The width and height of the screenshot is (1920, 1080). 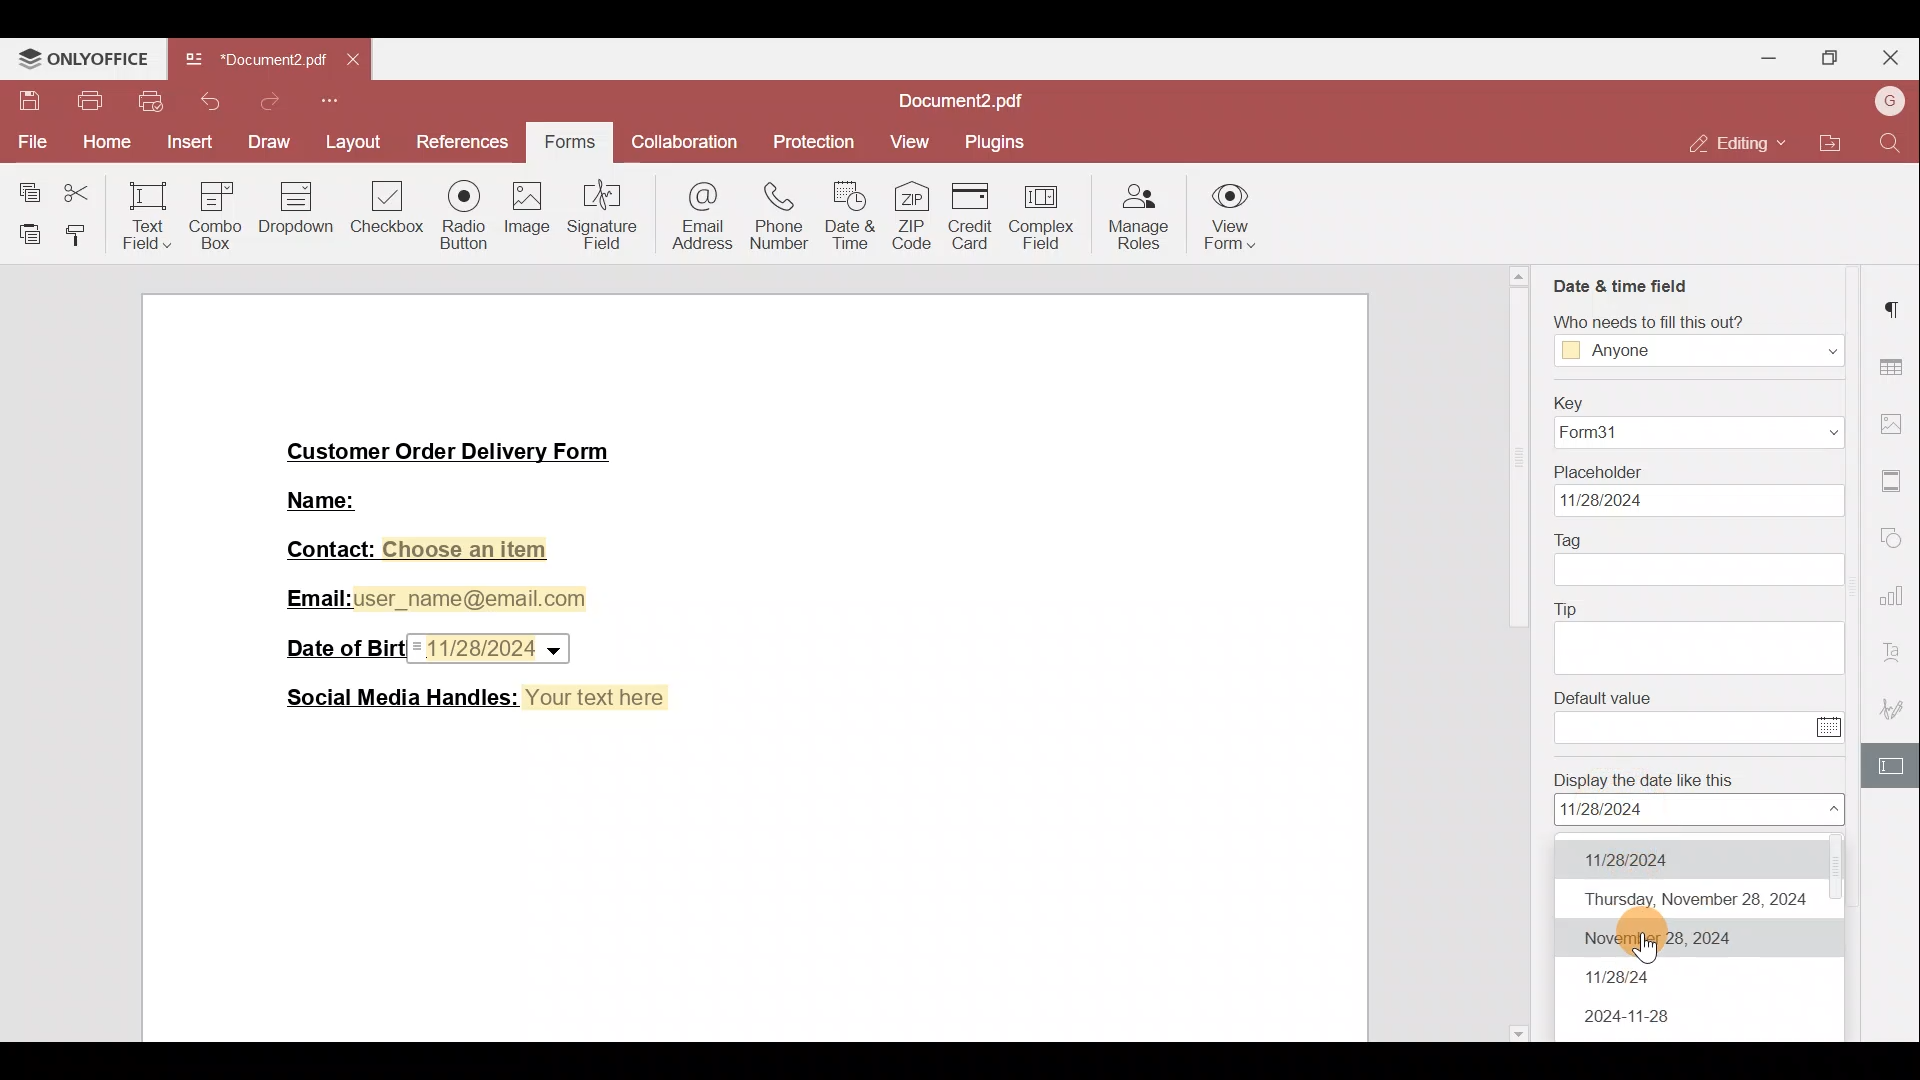 What do you see at coordinates (1896, 427) in the screenshot?
I see `Image settings` at bounding box center [1896, 427].